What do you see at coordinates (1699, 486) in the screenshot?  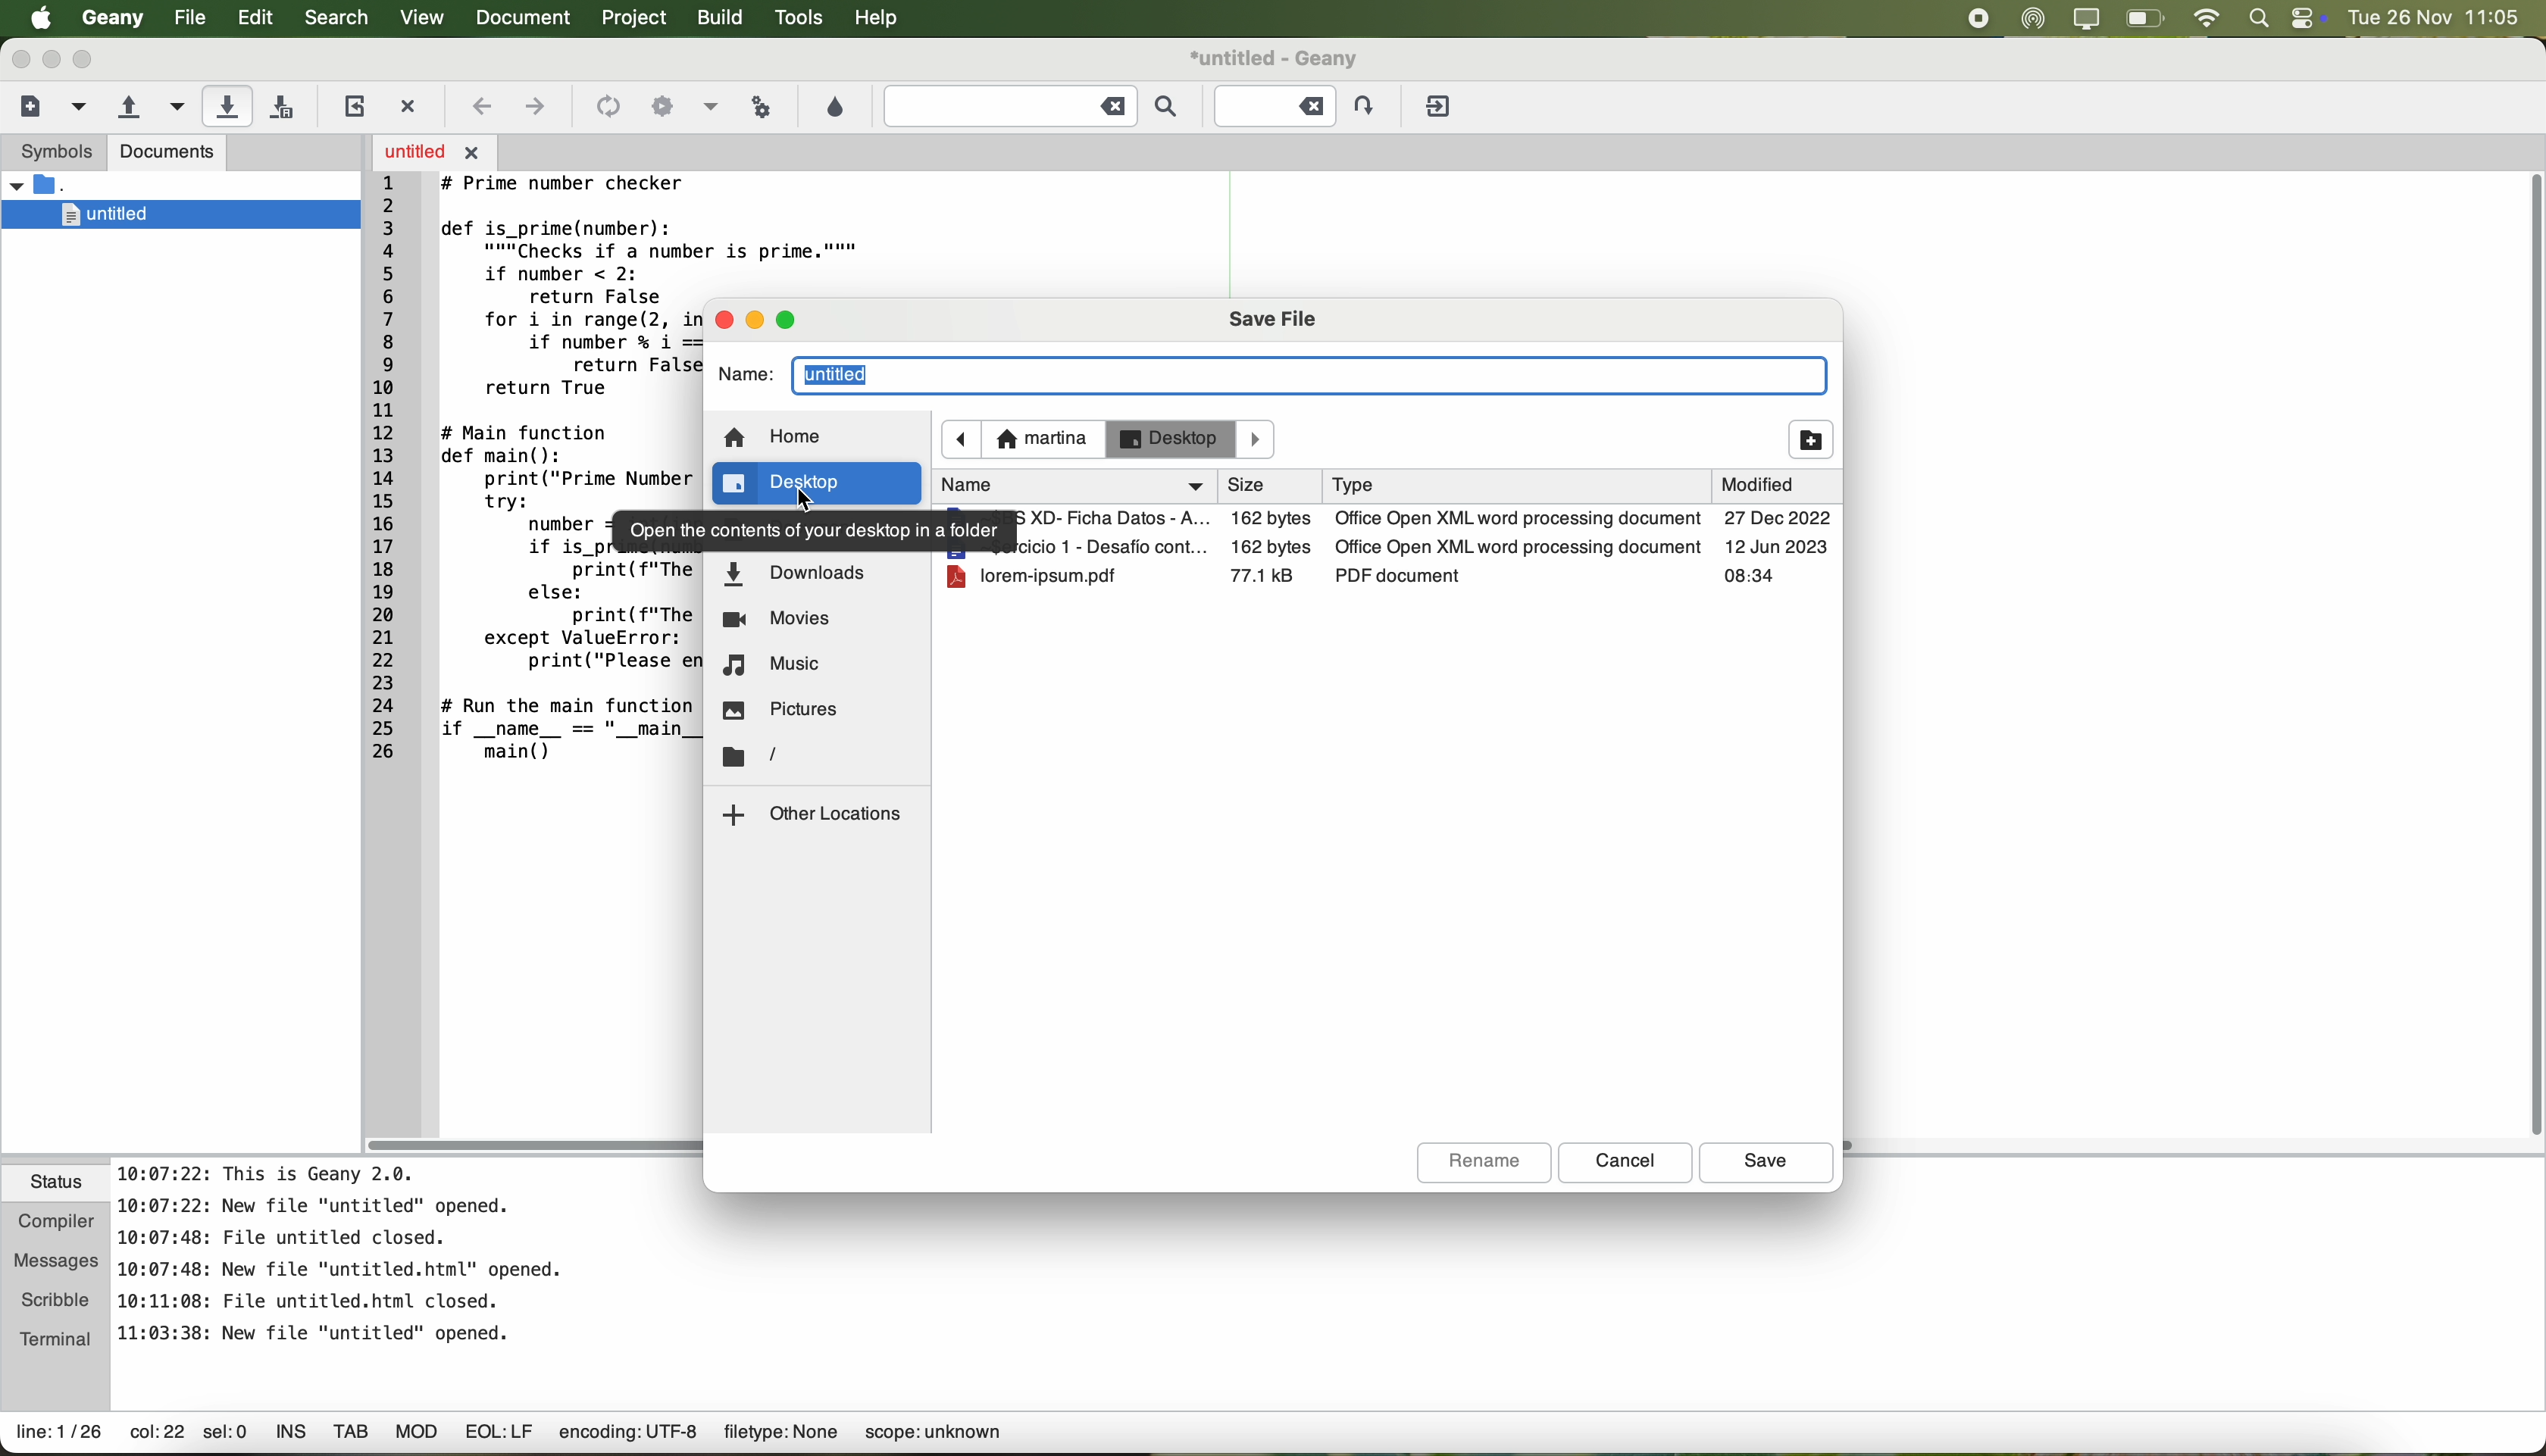 I see `type` at bounding box center [1699, 486].